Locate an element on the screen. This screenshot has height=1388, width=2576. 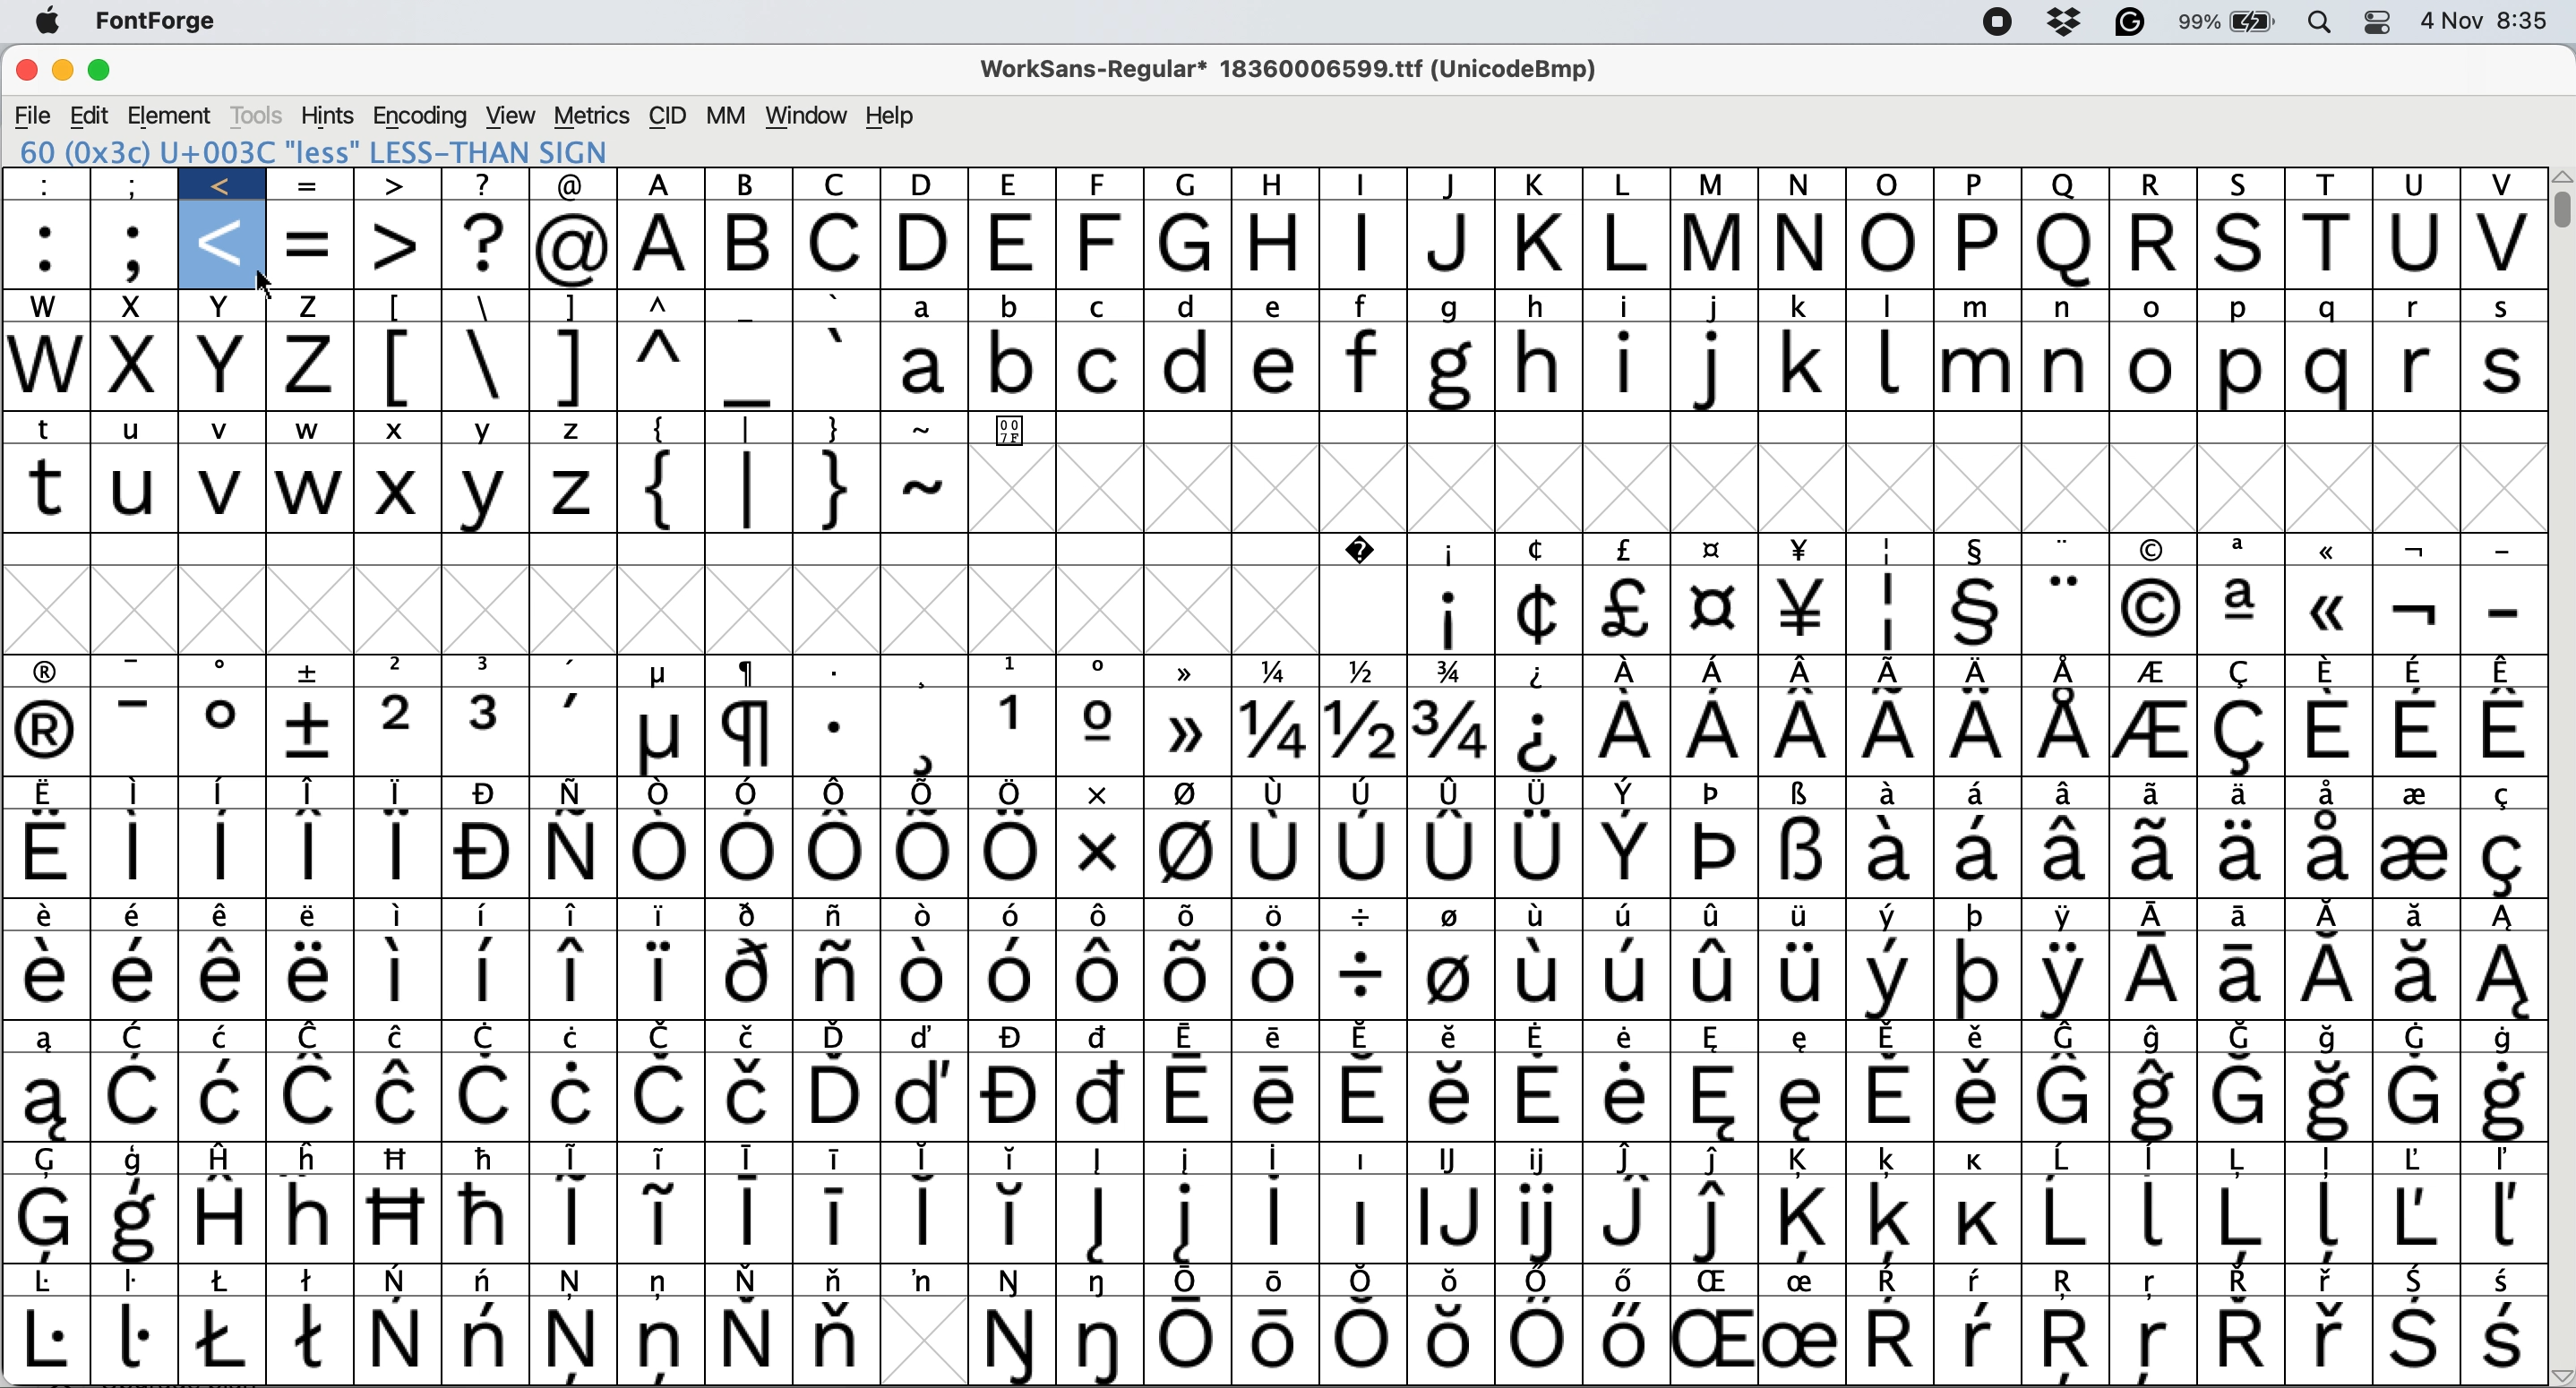
Symbol is located at coordinates (1892, 728).